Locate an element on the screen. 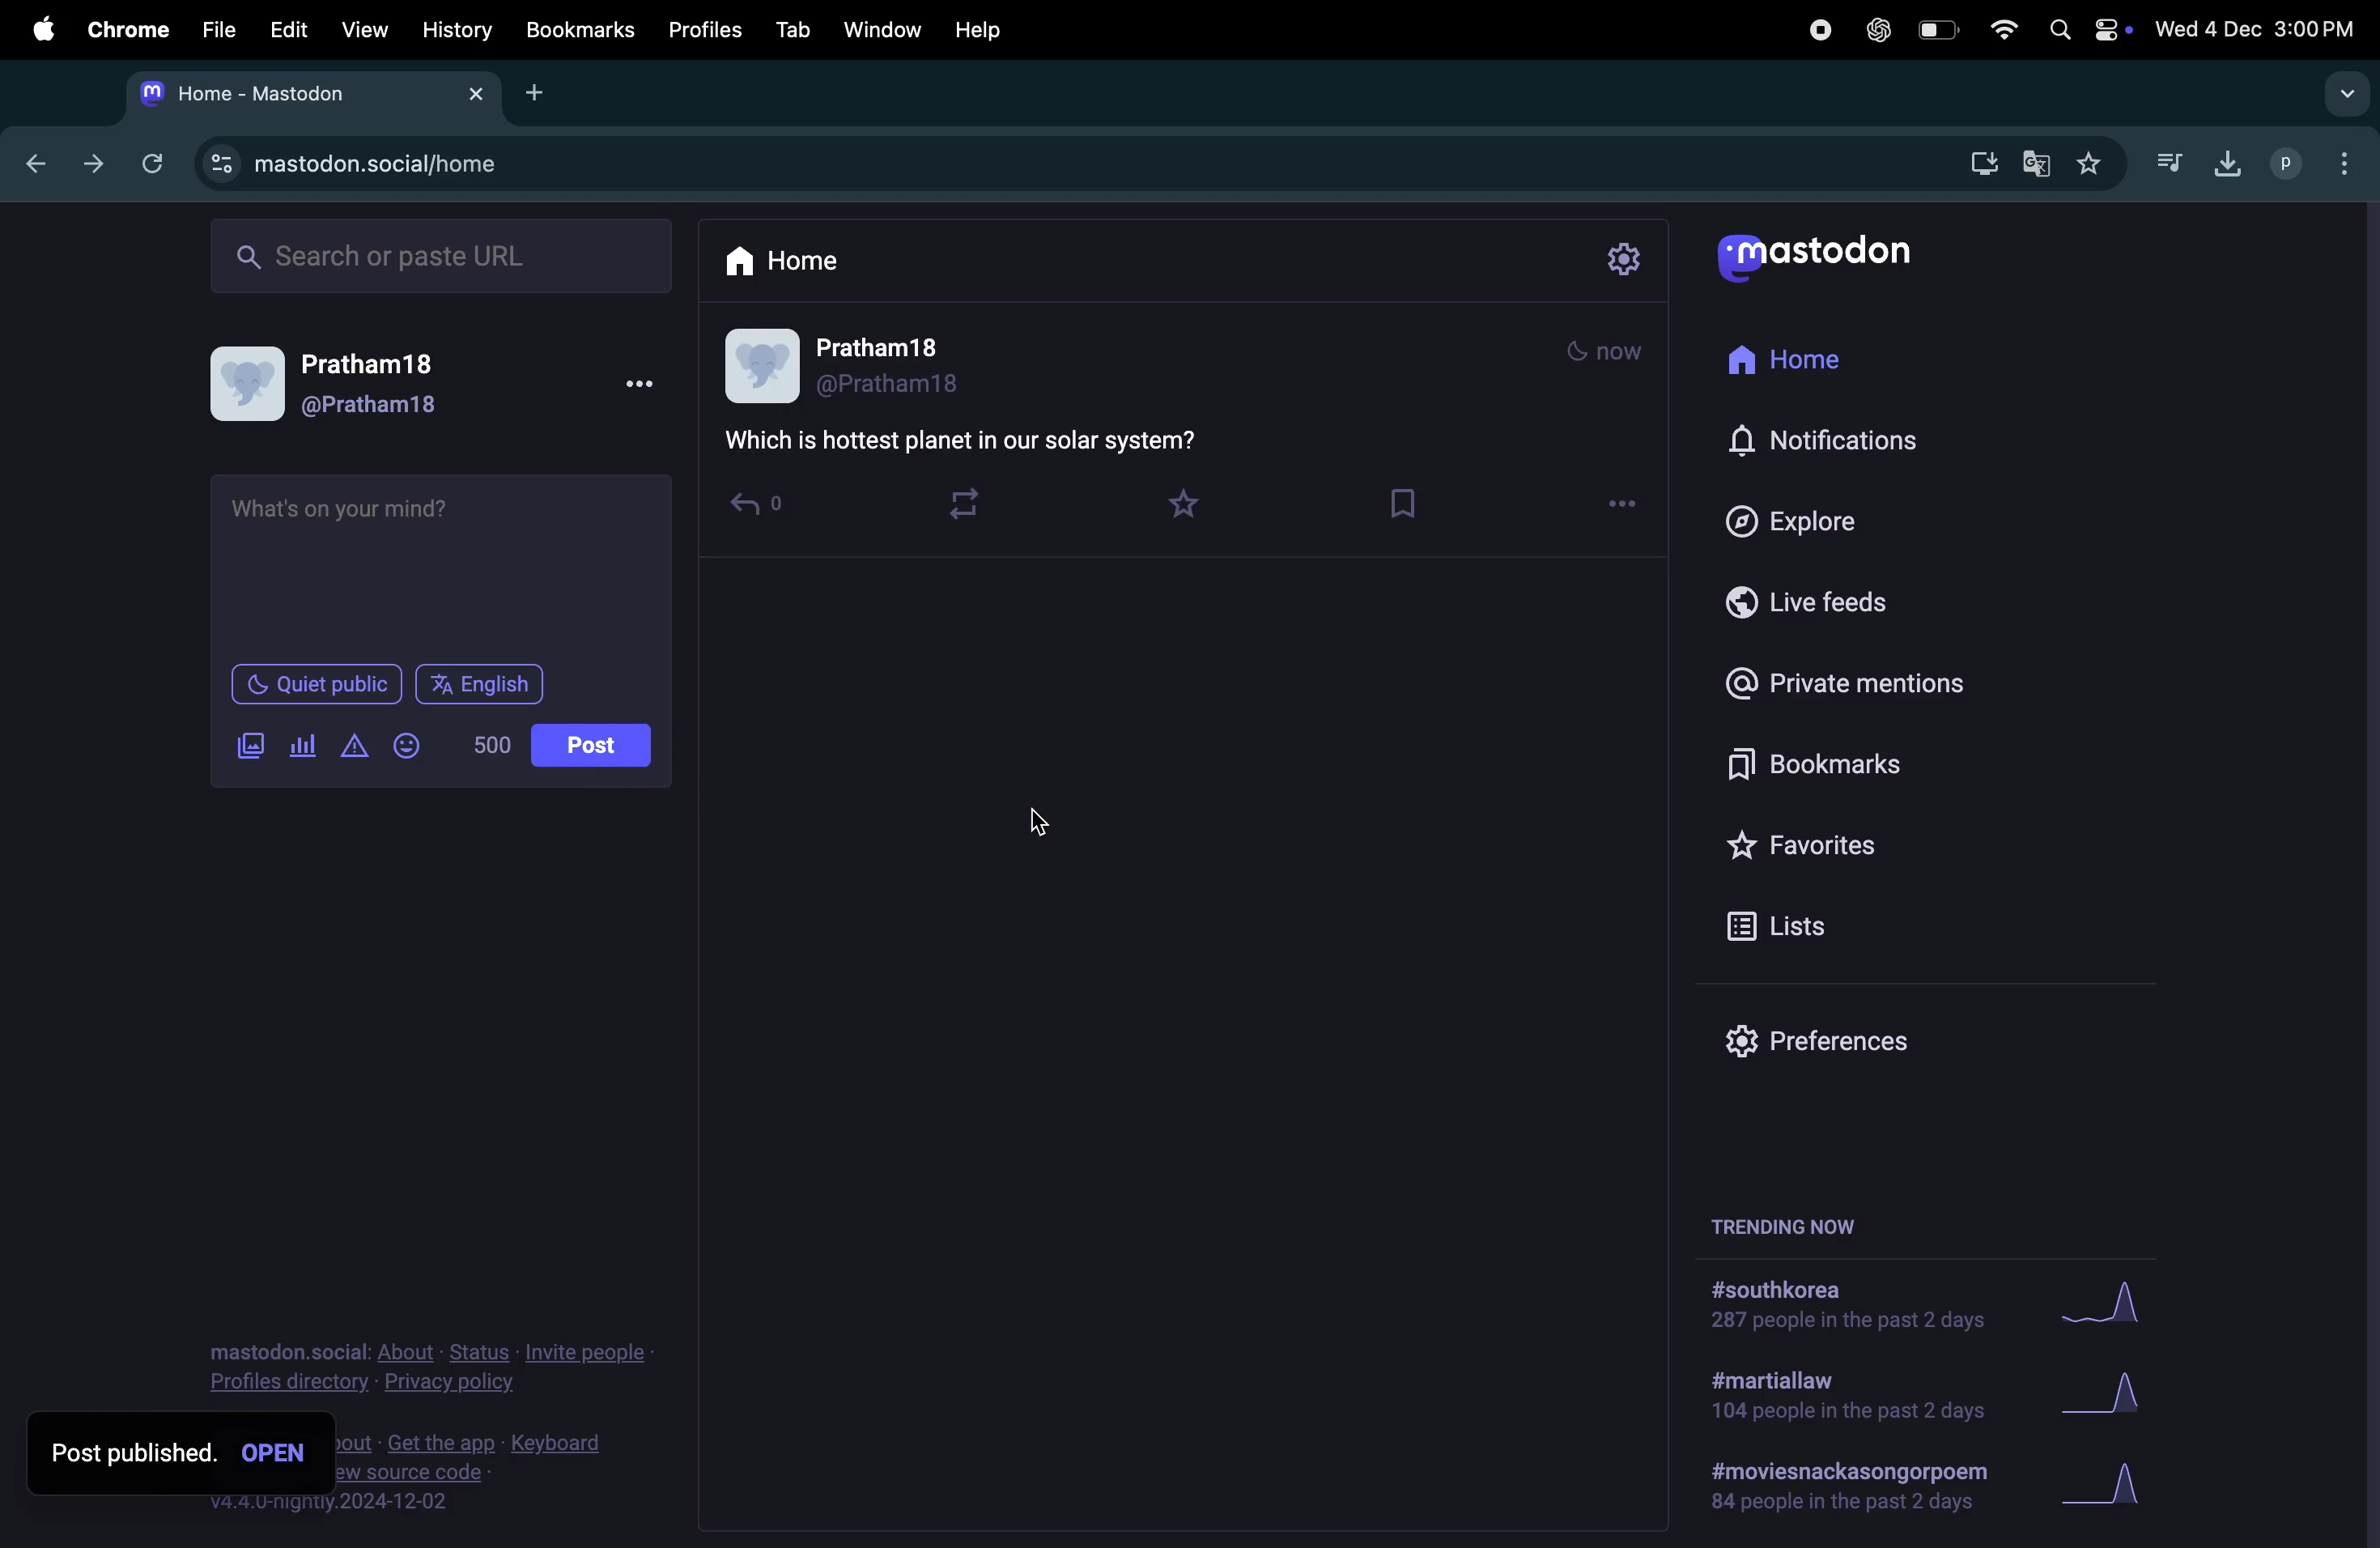  Graph is located at coordinates (2140, 1385).